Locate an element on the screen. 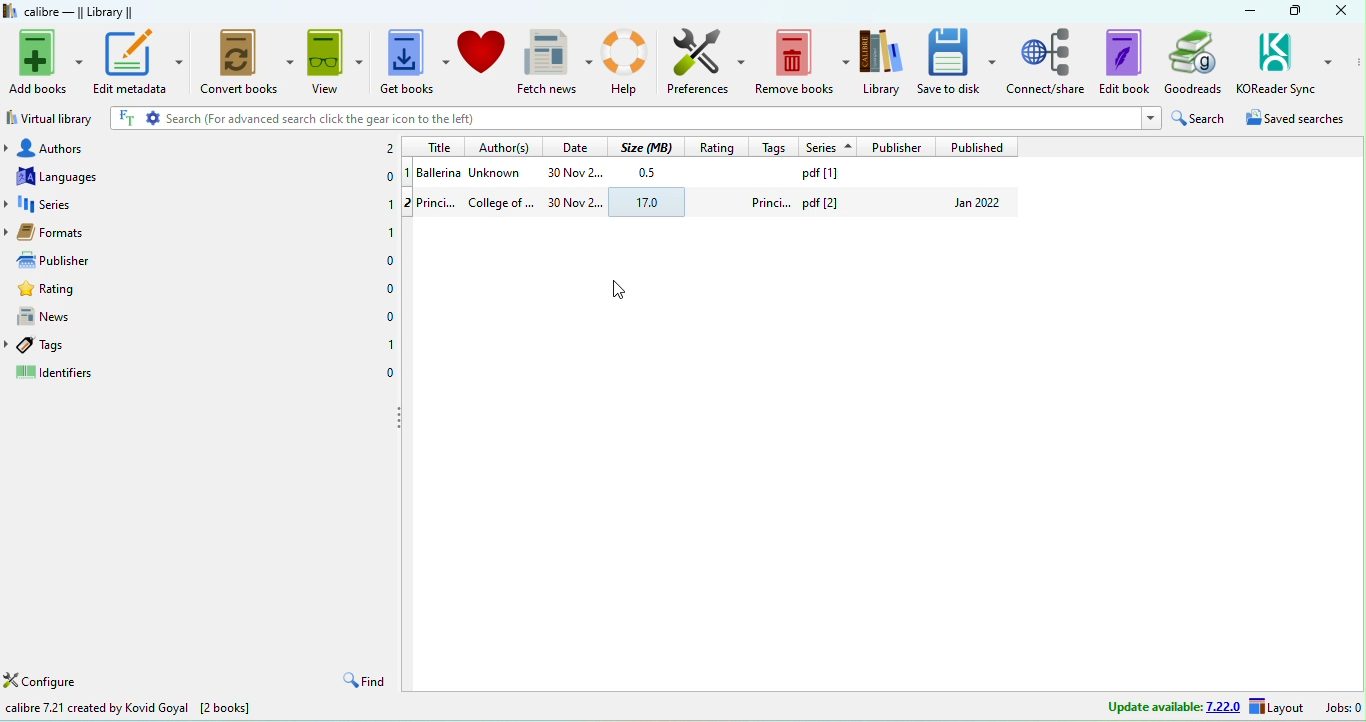 The width and height of the screenshot is (1366, 722). 1 is located at coordinates (390, 344).